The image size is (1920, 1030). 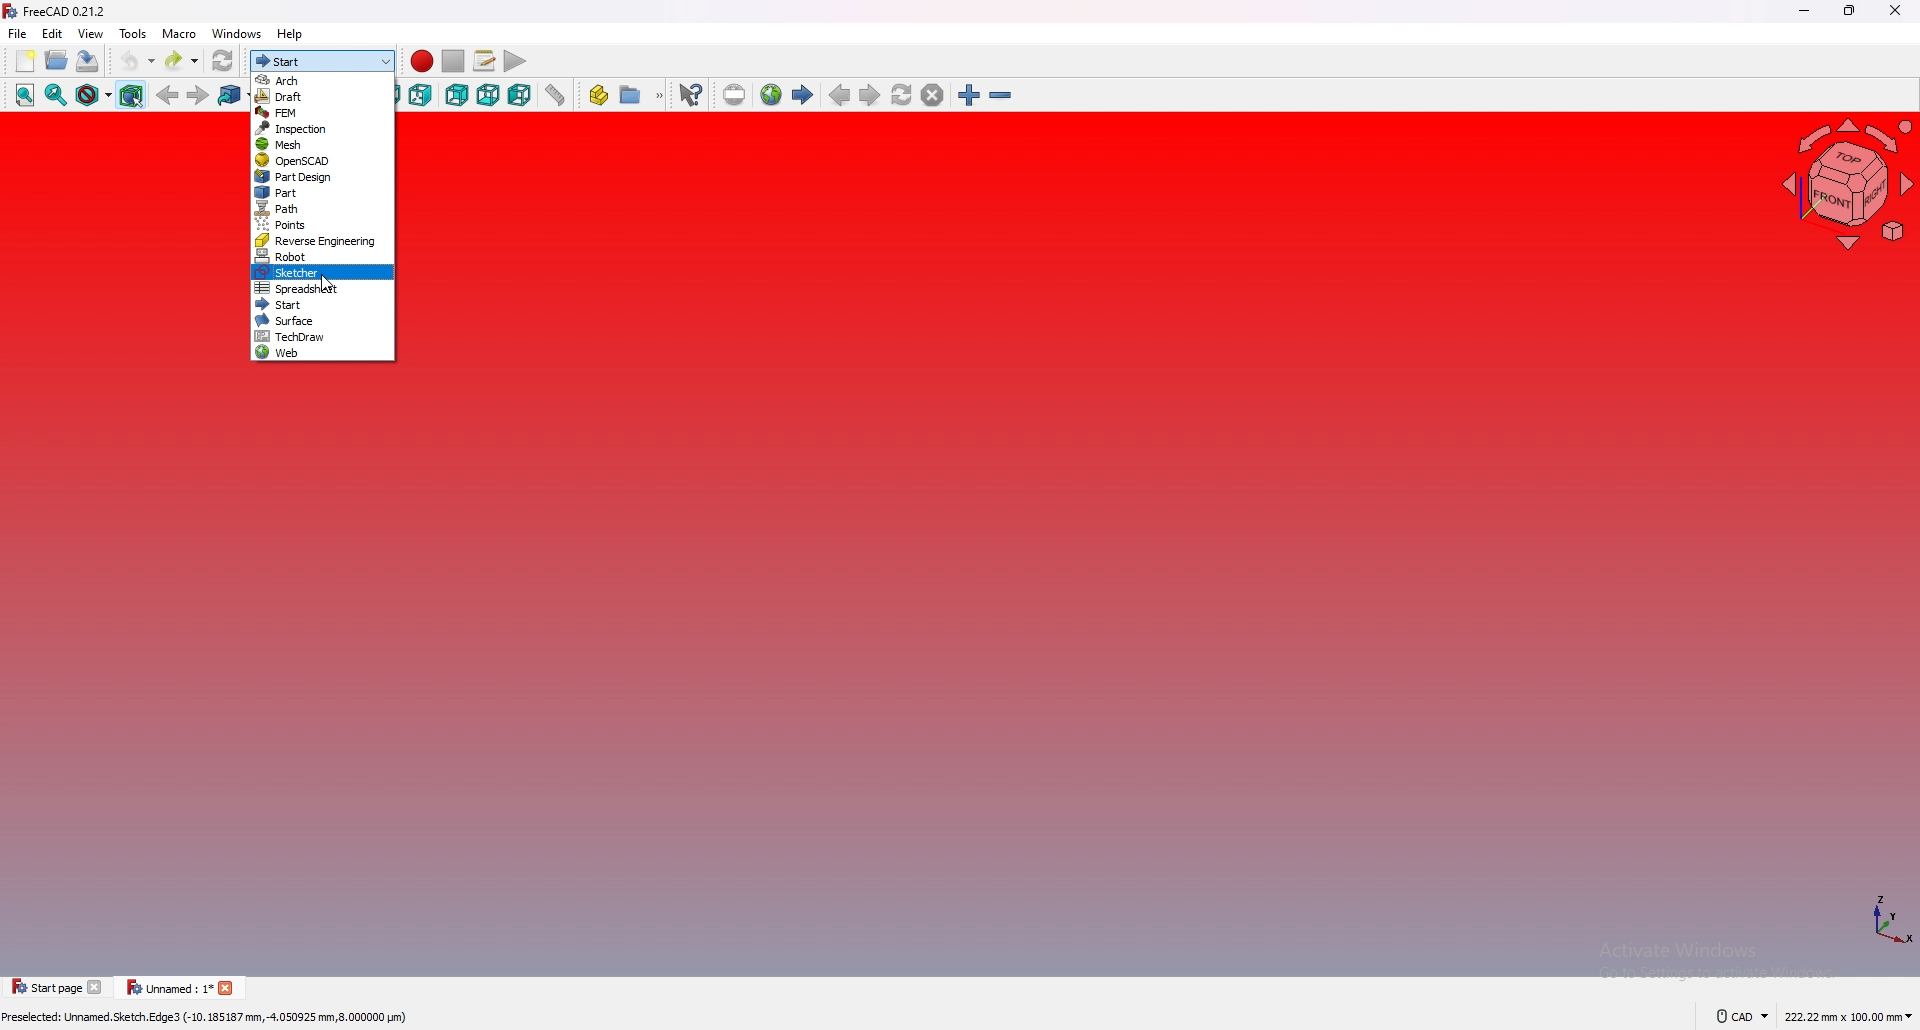 I want to click on help, so click(x=290, y=33).